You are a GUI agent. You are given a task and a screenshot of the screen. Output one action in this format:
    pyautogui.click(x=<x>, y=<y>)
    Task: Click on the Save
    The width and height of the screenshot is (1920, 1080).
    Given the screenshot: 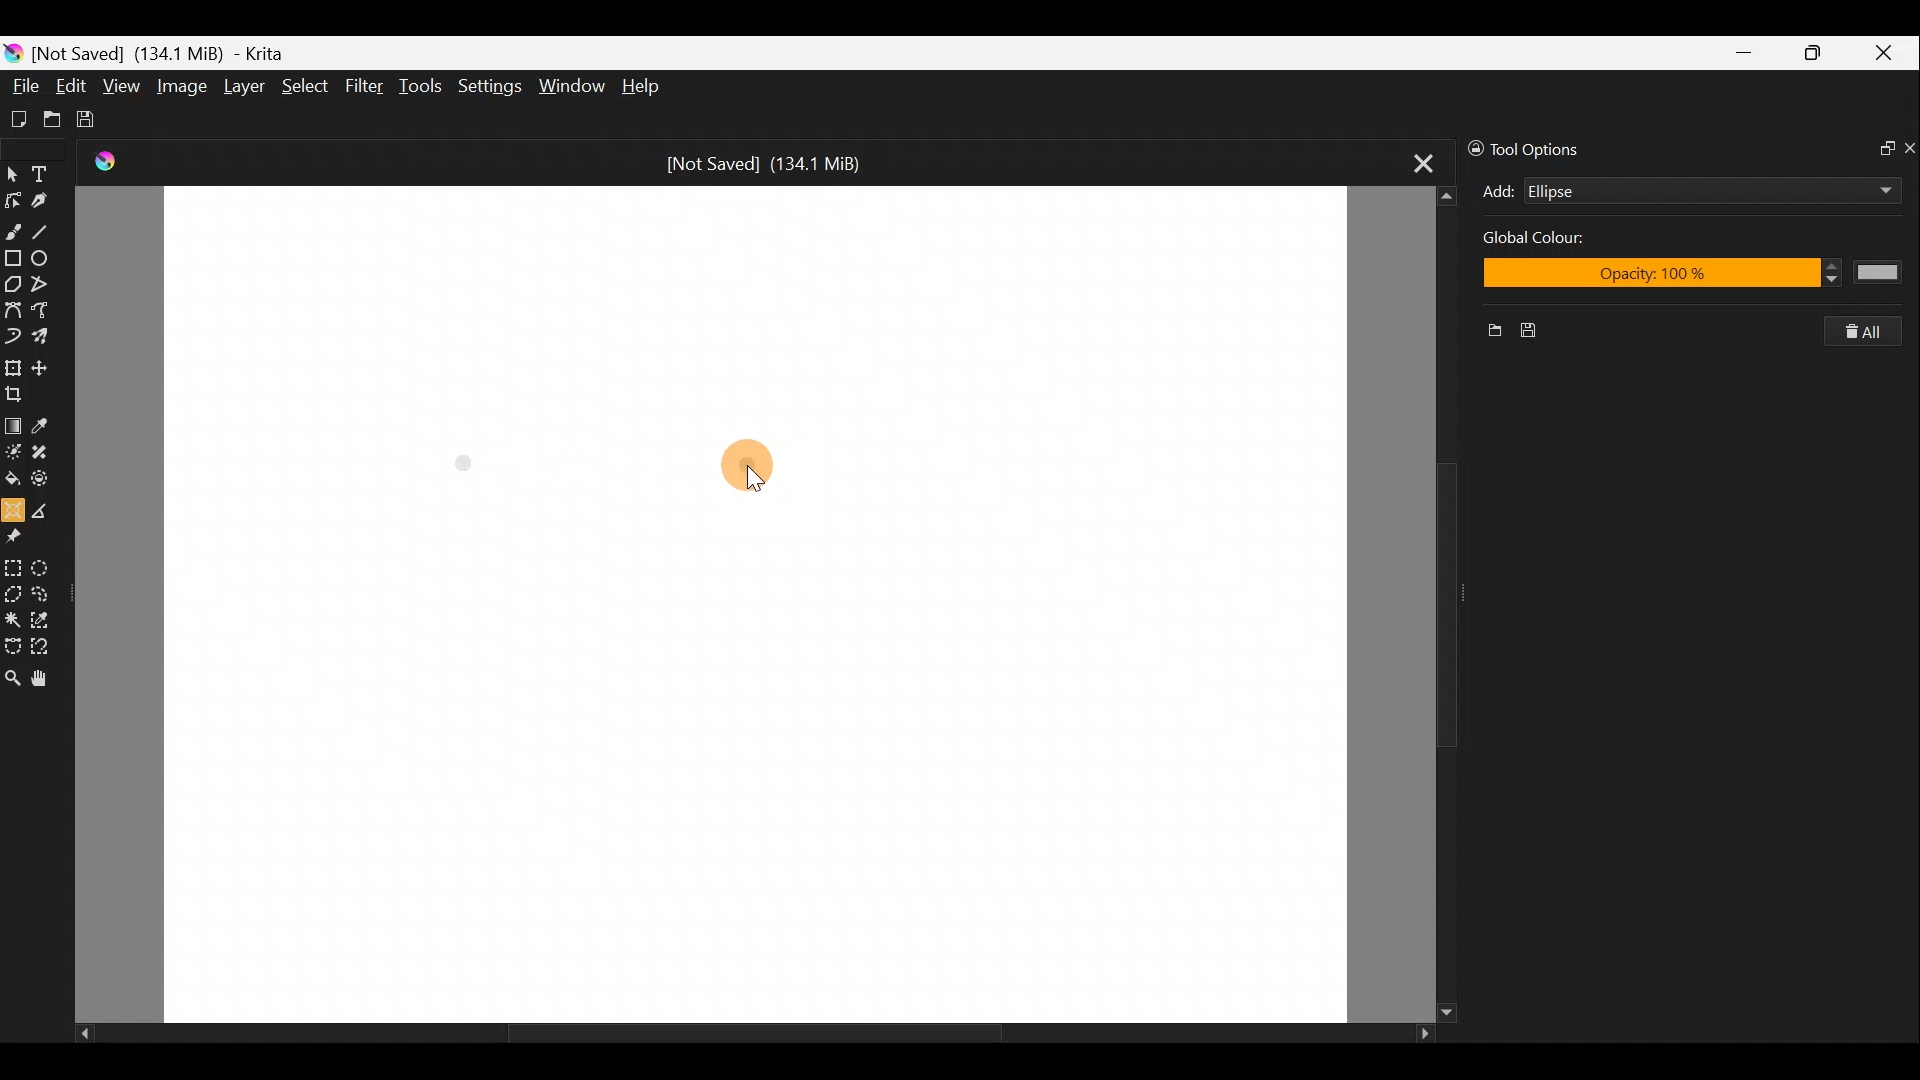 What is the action you would take?
    pyautogui.click(x=98, y=120)
    